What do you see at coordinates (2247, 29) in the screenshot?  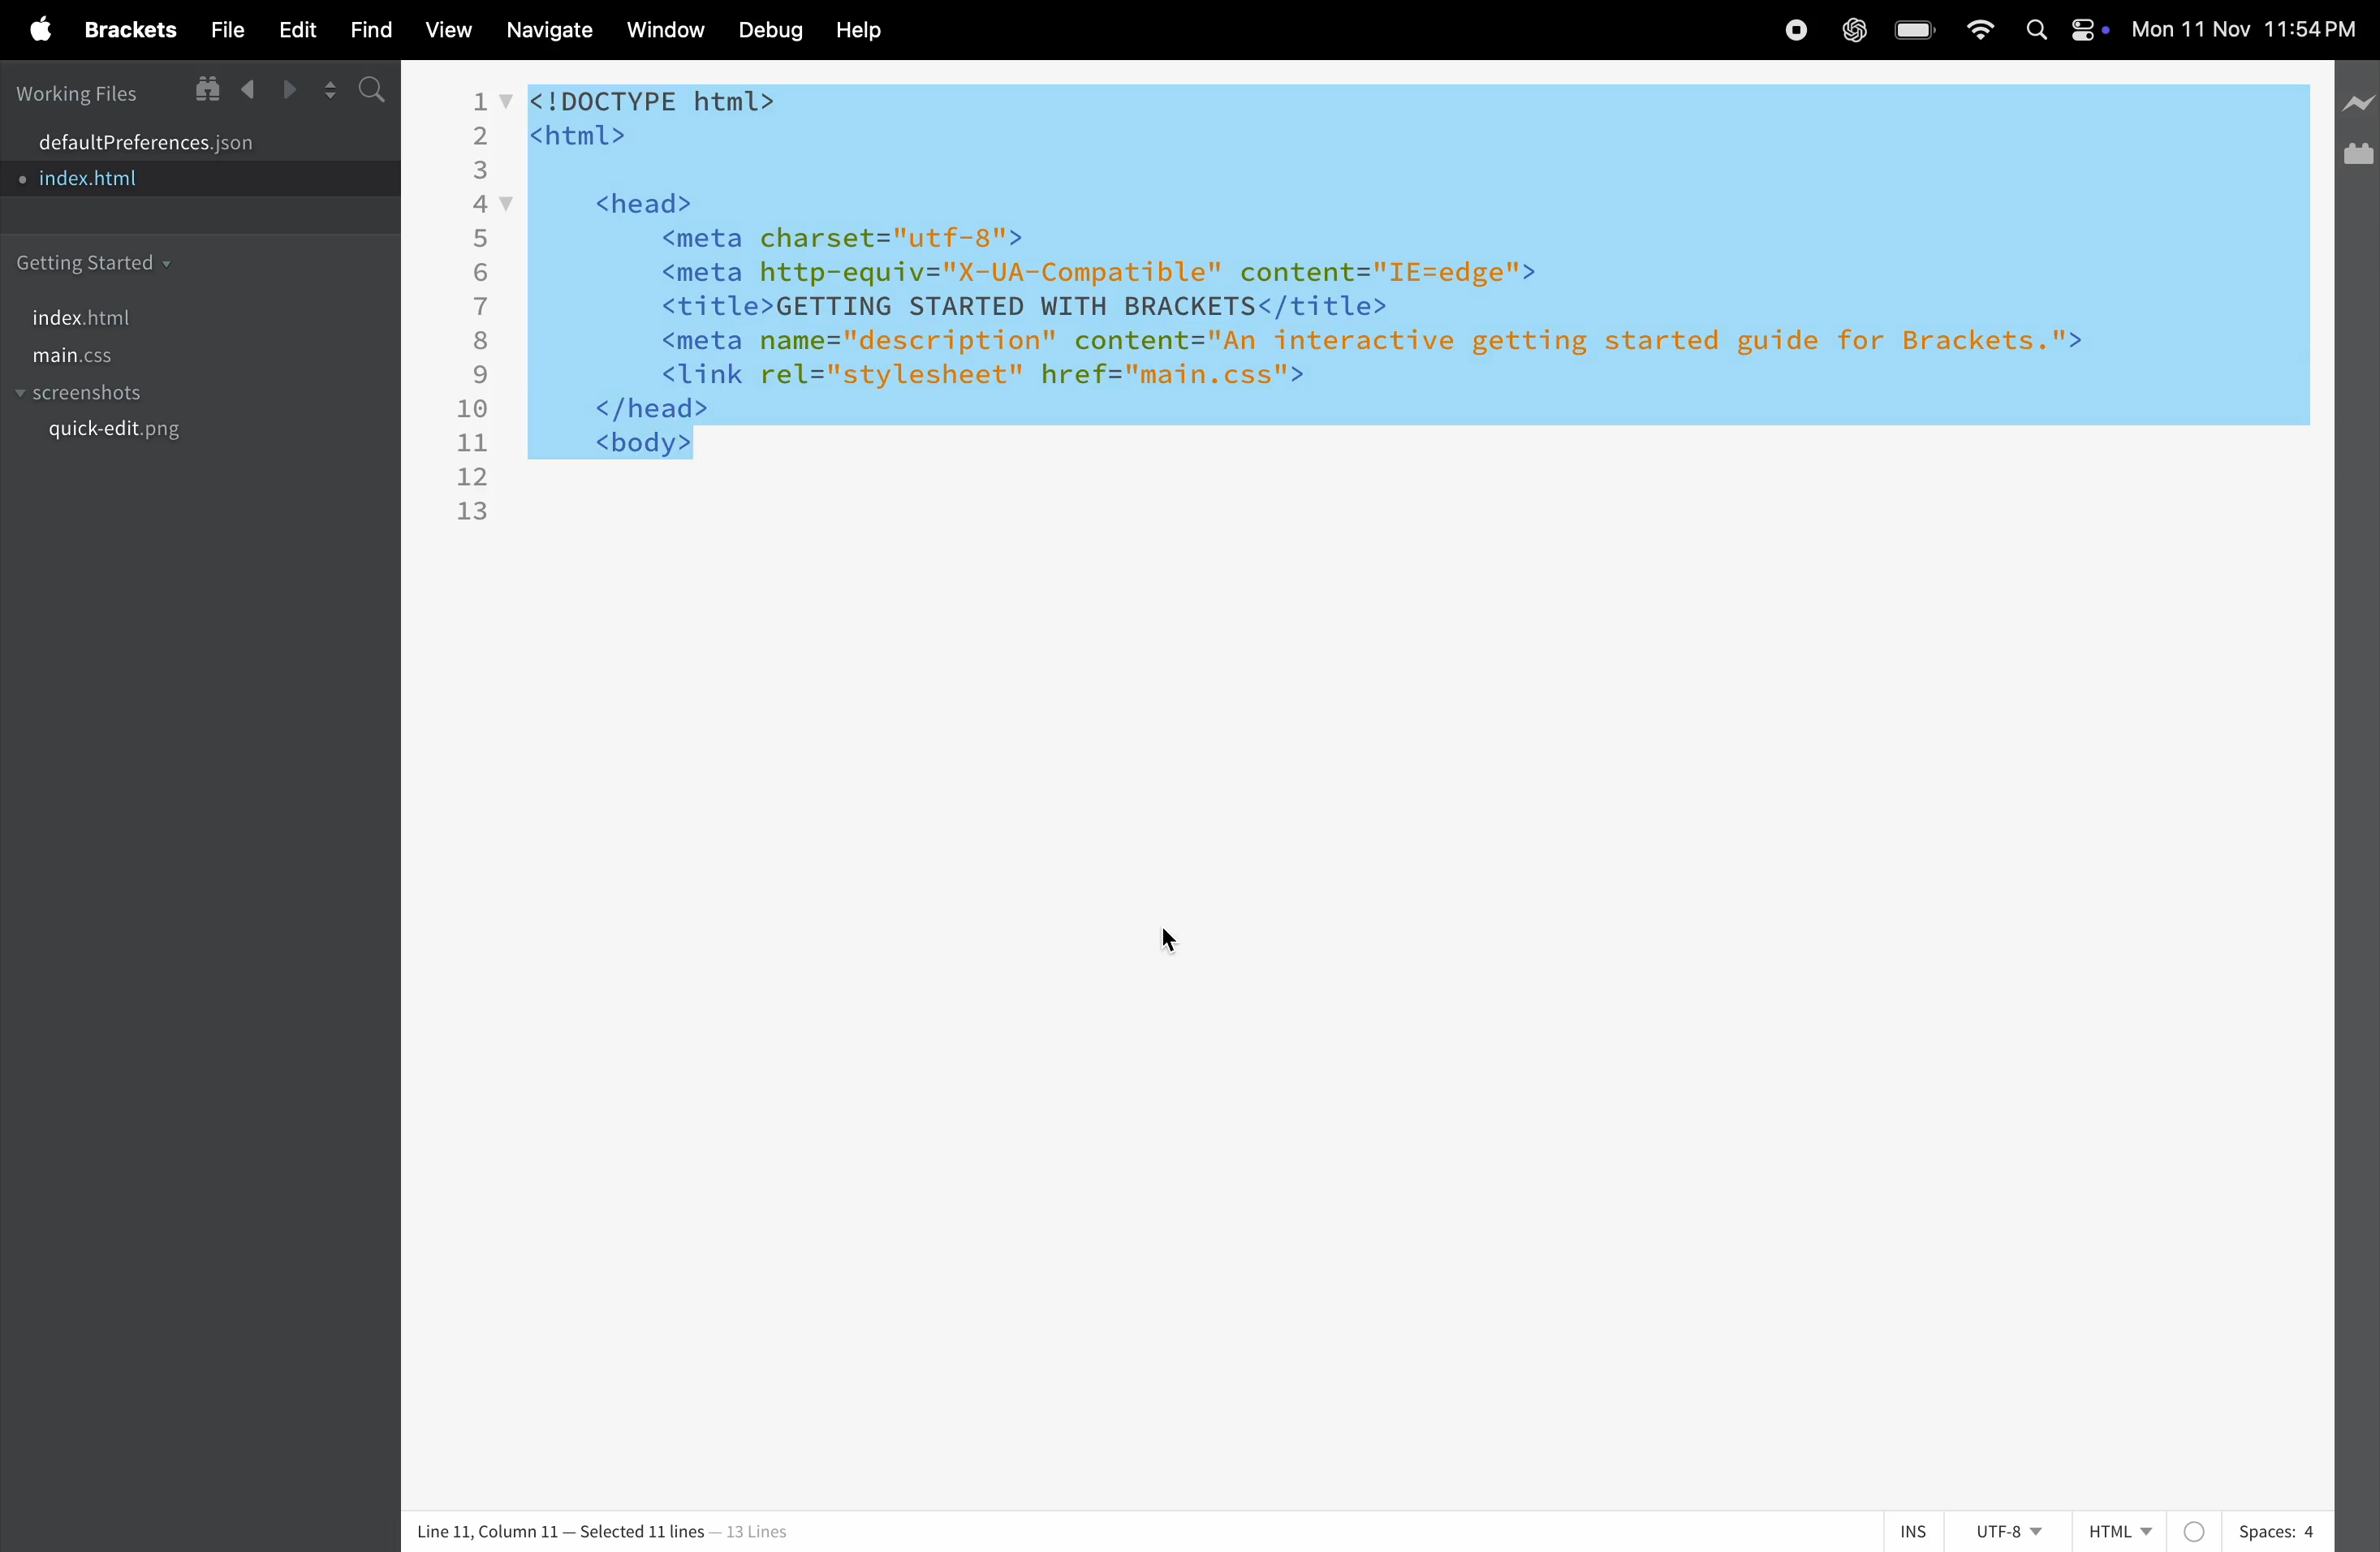 I see `time and date` at bounding box center [2247, 29].